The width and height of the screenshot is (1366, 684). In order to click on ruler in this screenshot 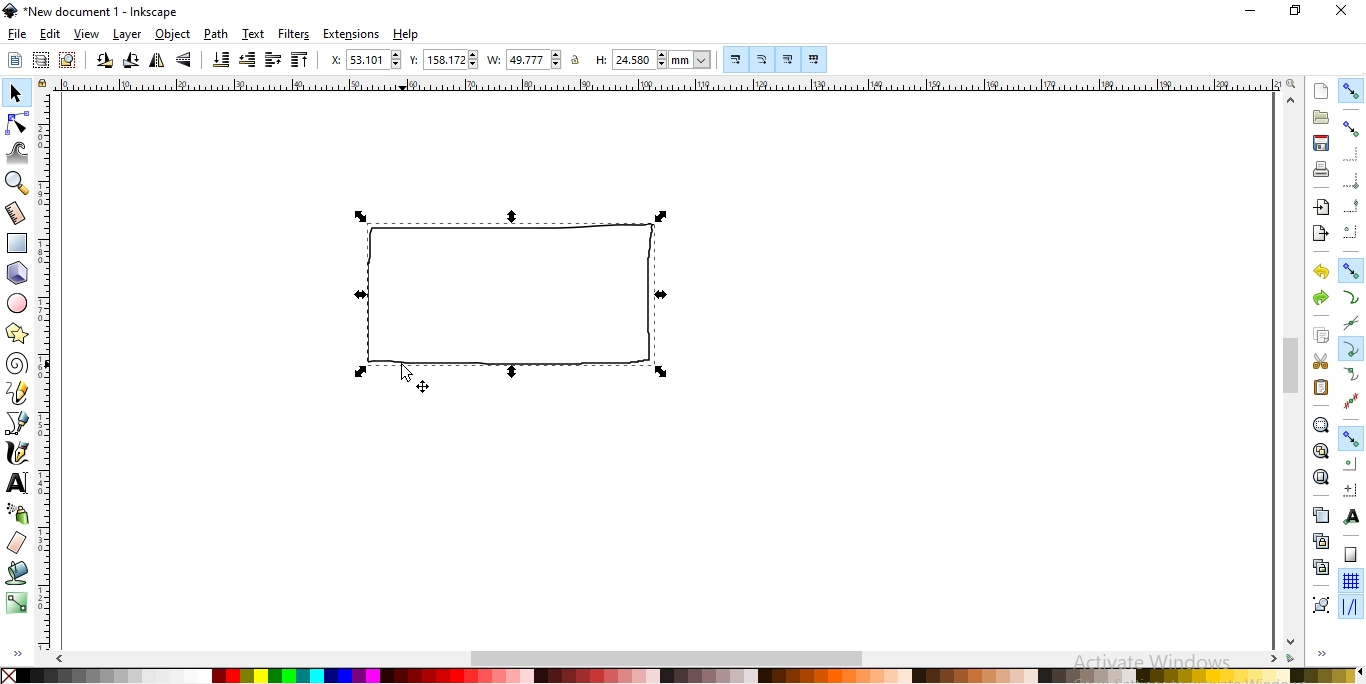, I will do `click(666, 86)`.